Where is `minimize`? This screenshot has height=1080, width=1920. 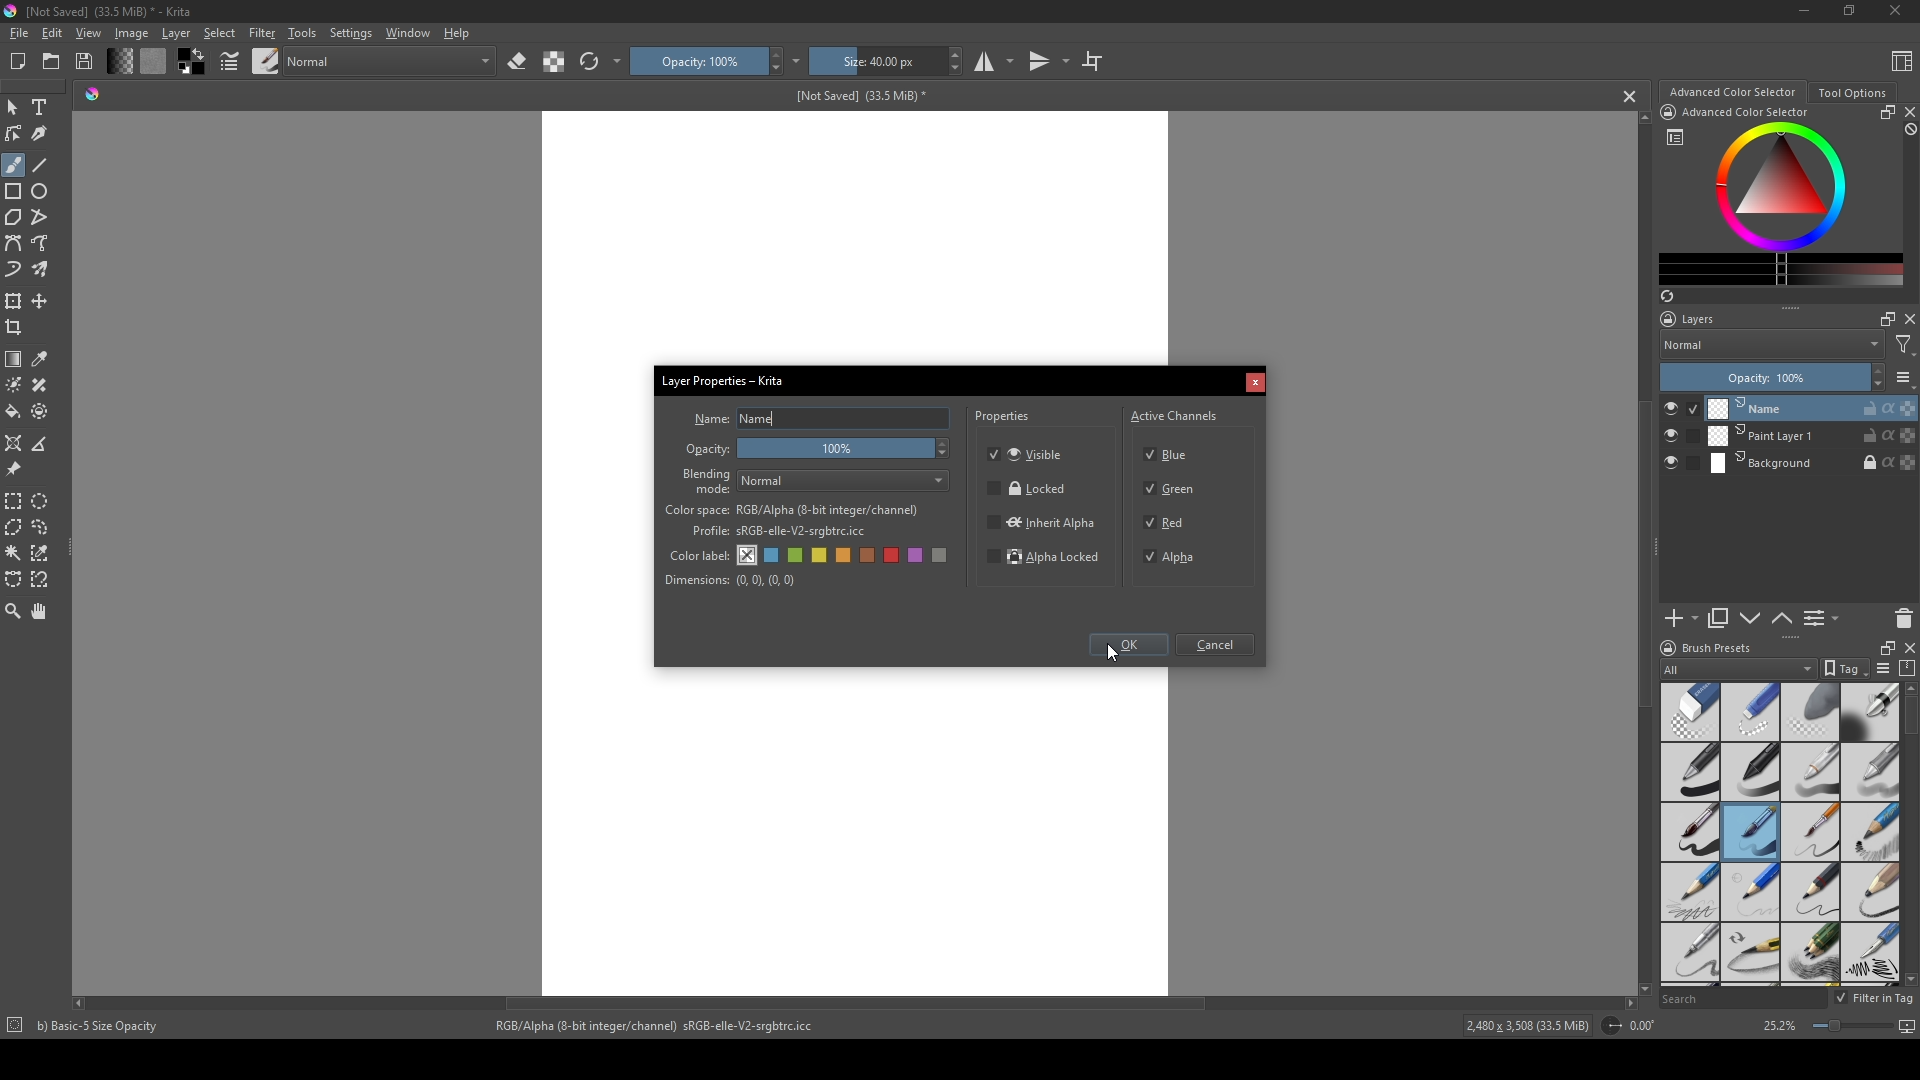
minimize is located at coordinates (1805, 10).